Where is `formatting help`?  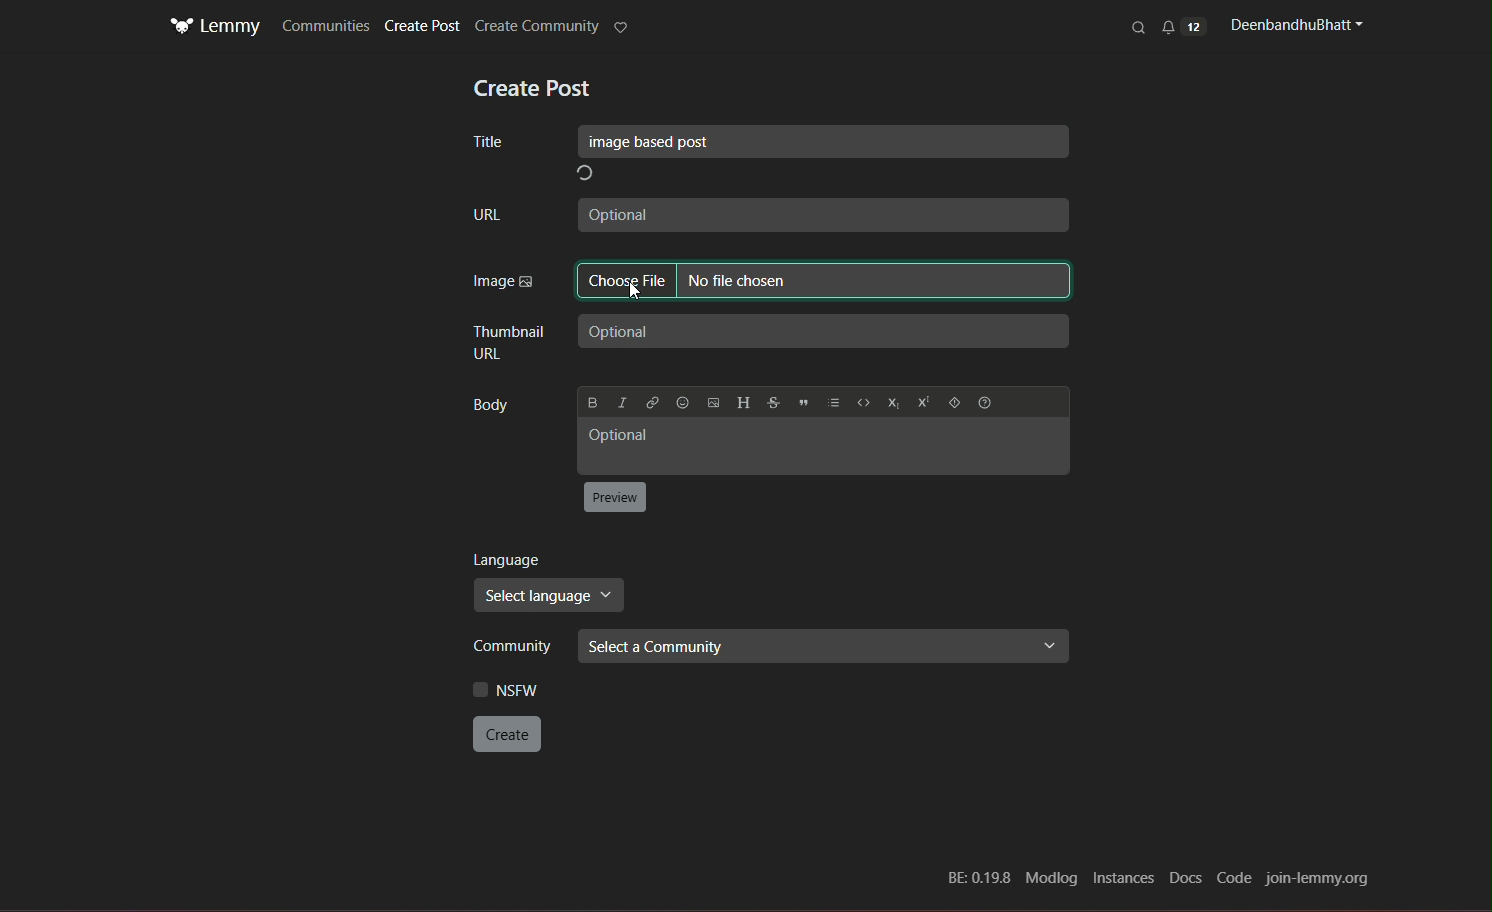
formatting help is located at coordinates (952, 402).